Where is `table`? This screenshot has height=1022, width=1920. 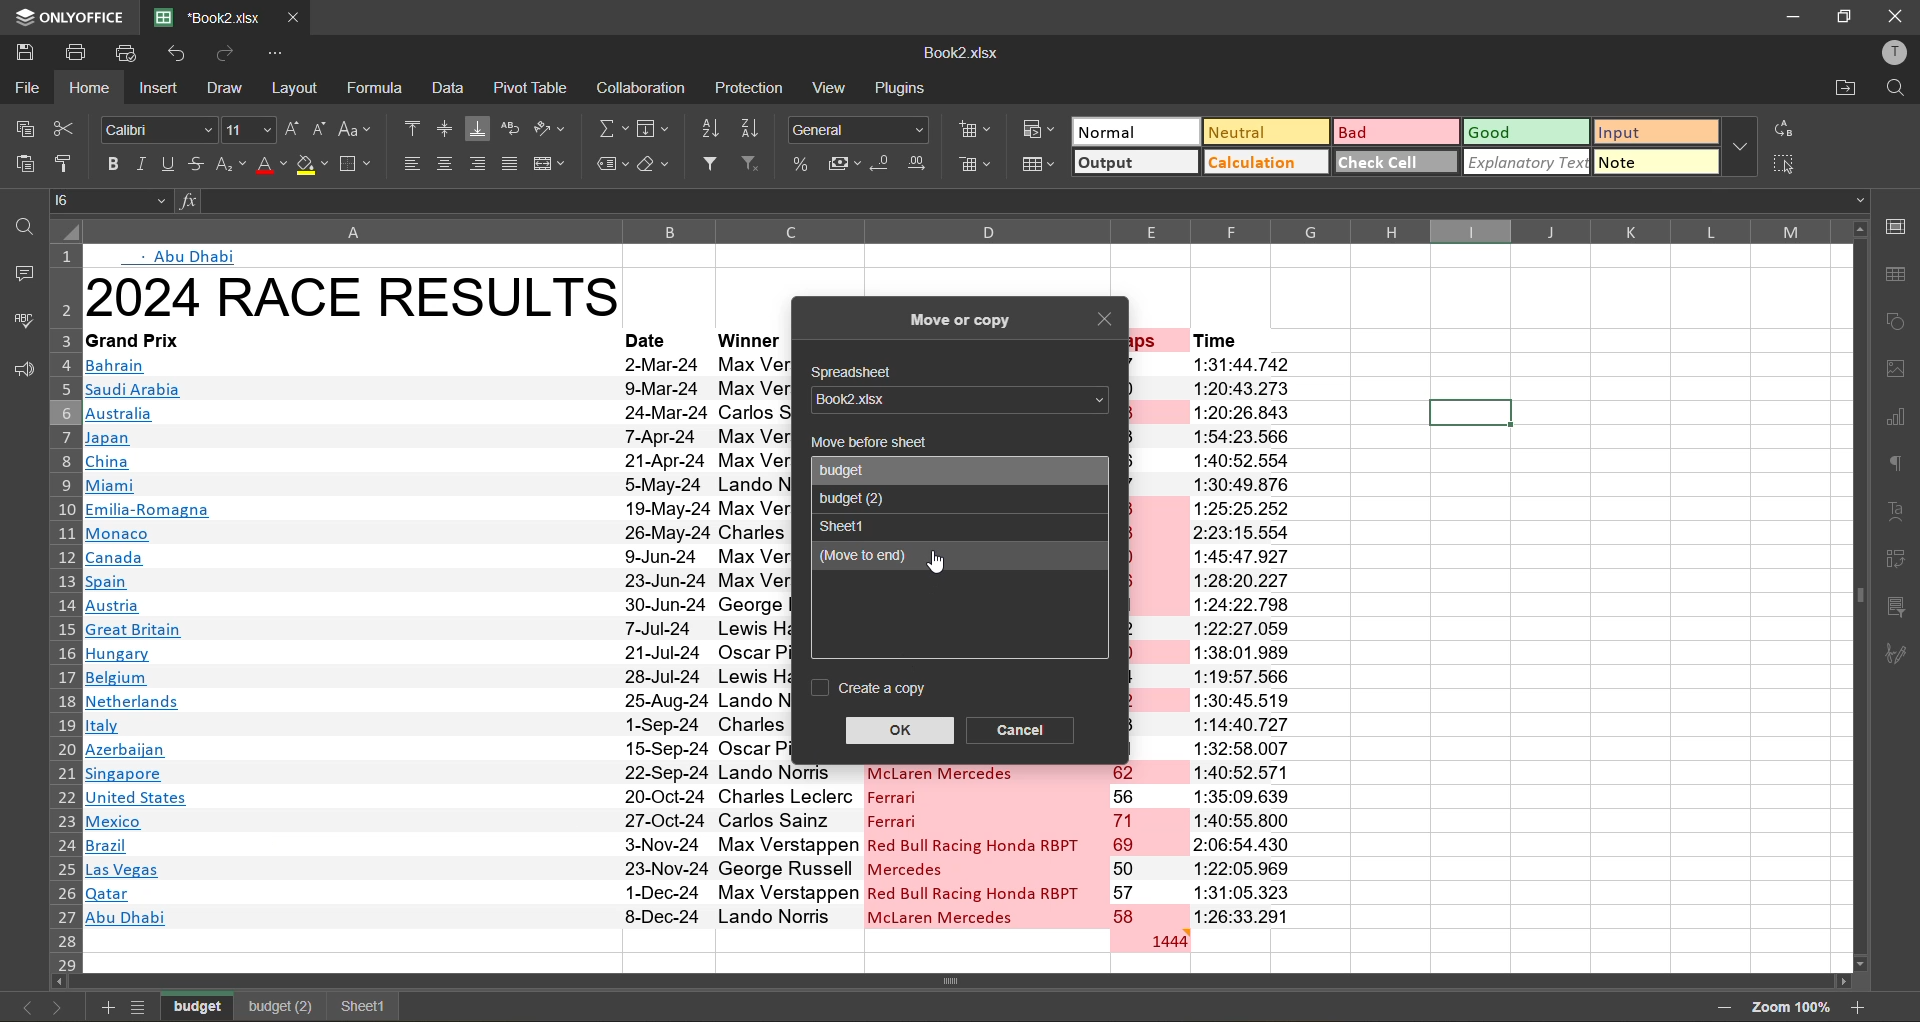 table is located at coordinates (1901, 274).